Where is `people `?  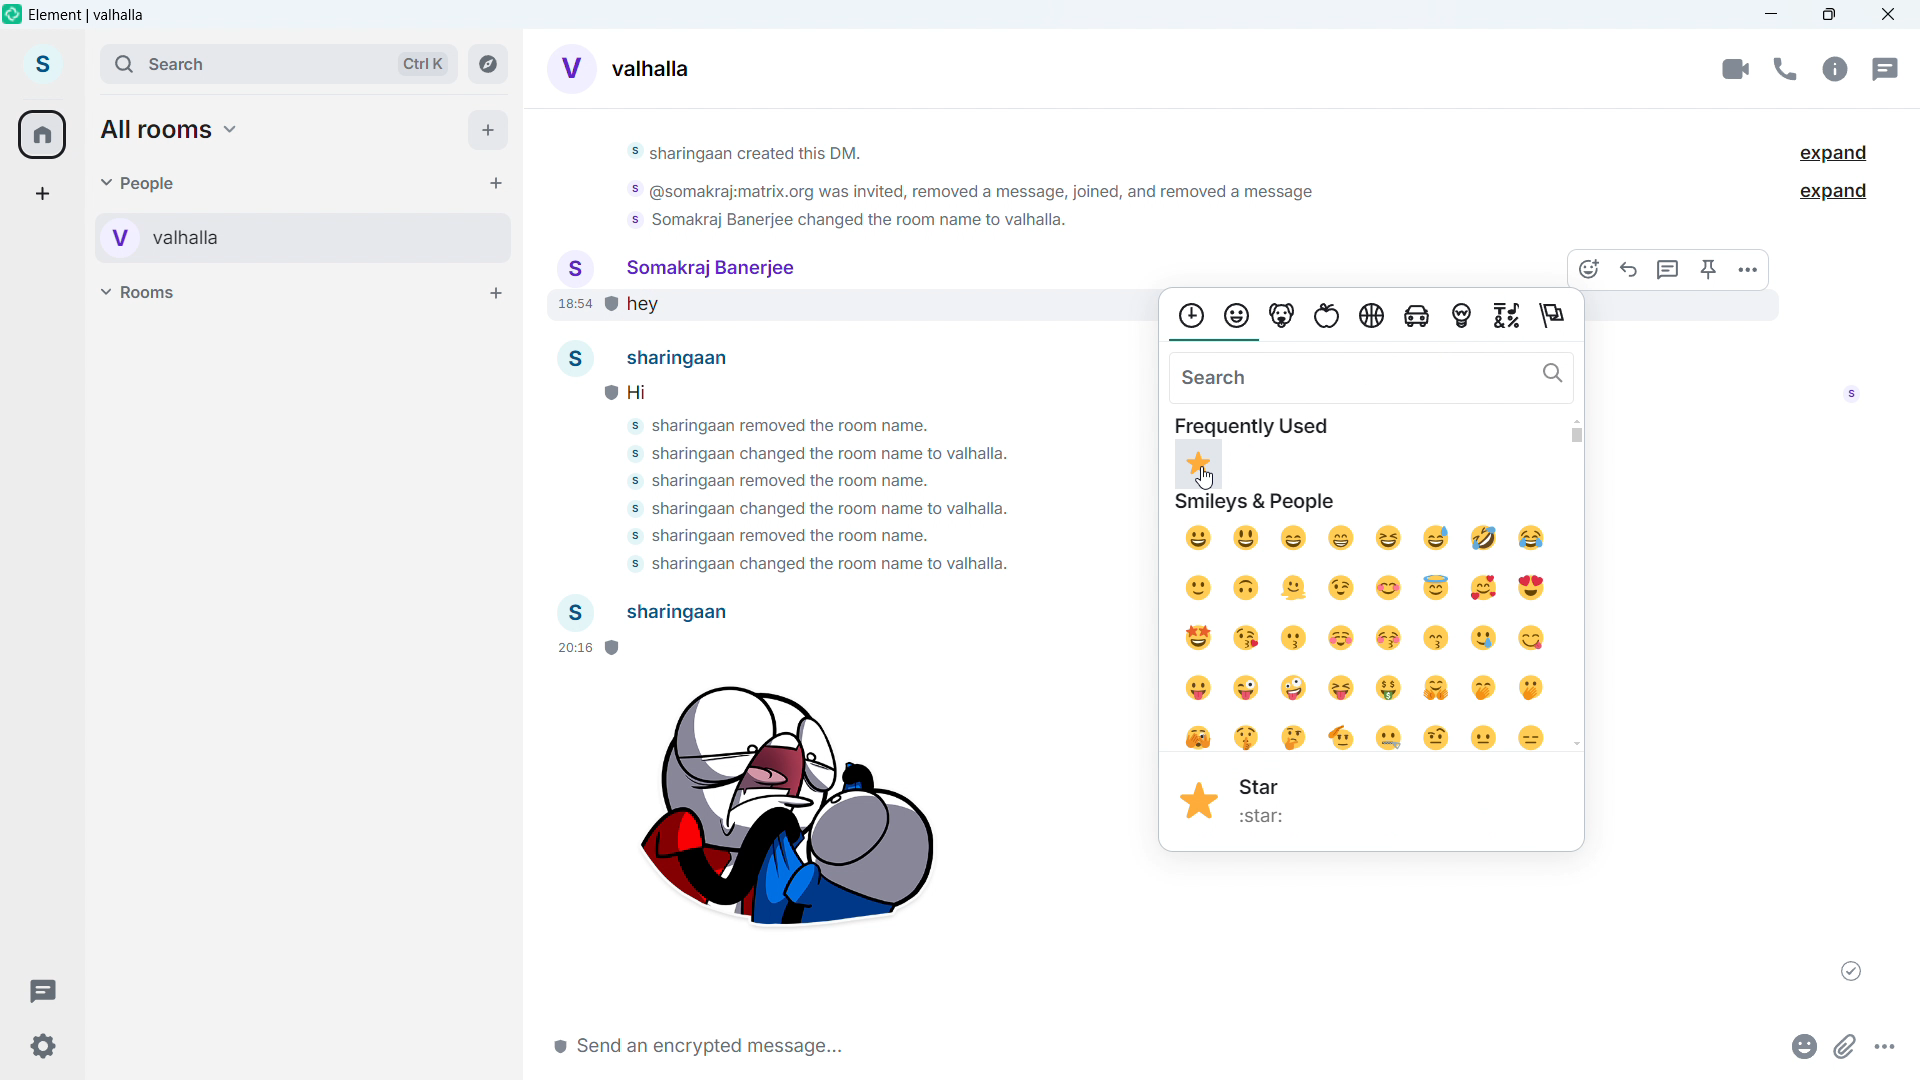 people  is located at coordinates (140, 182).